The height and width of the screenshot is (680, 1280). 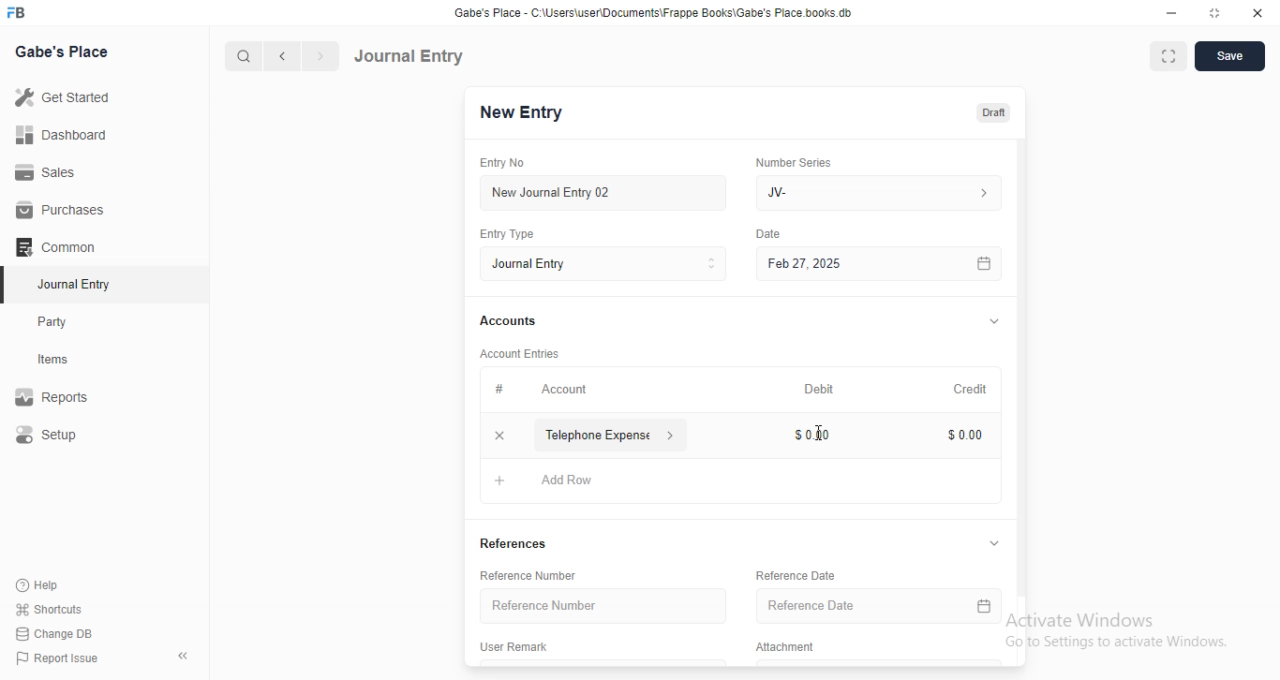 What do you see at coordinates (36, 585) in the screenshot?
I see `Help` at bounding box center [36, 585].